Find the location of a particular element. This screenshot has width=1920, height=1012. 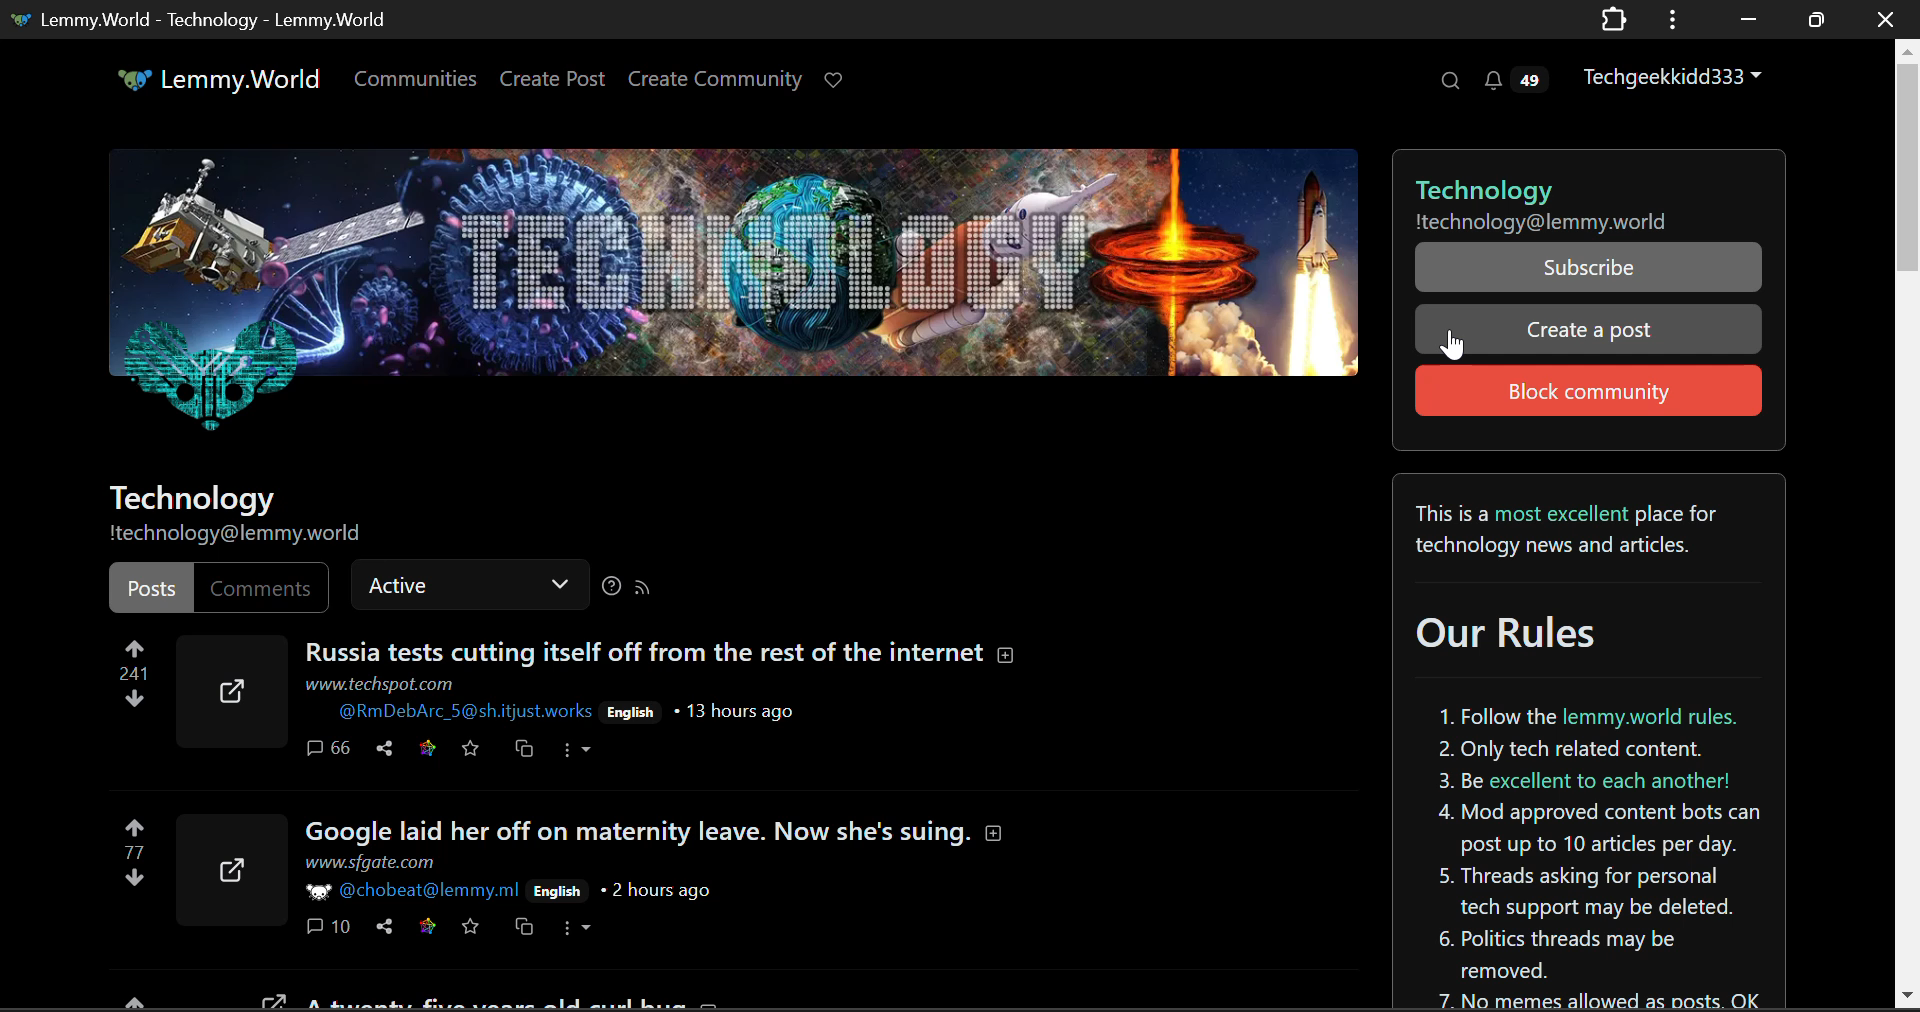

Create a post is located at coordinates (1585, 330).